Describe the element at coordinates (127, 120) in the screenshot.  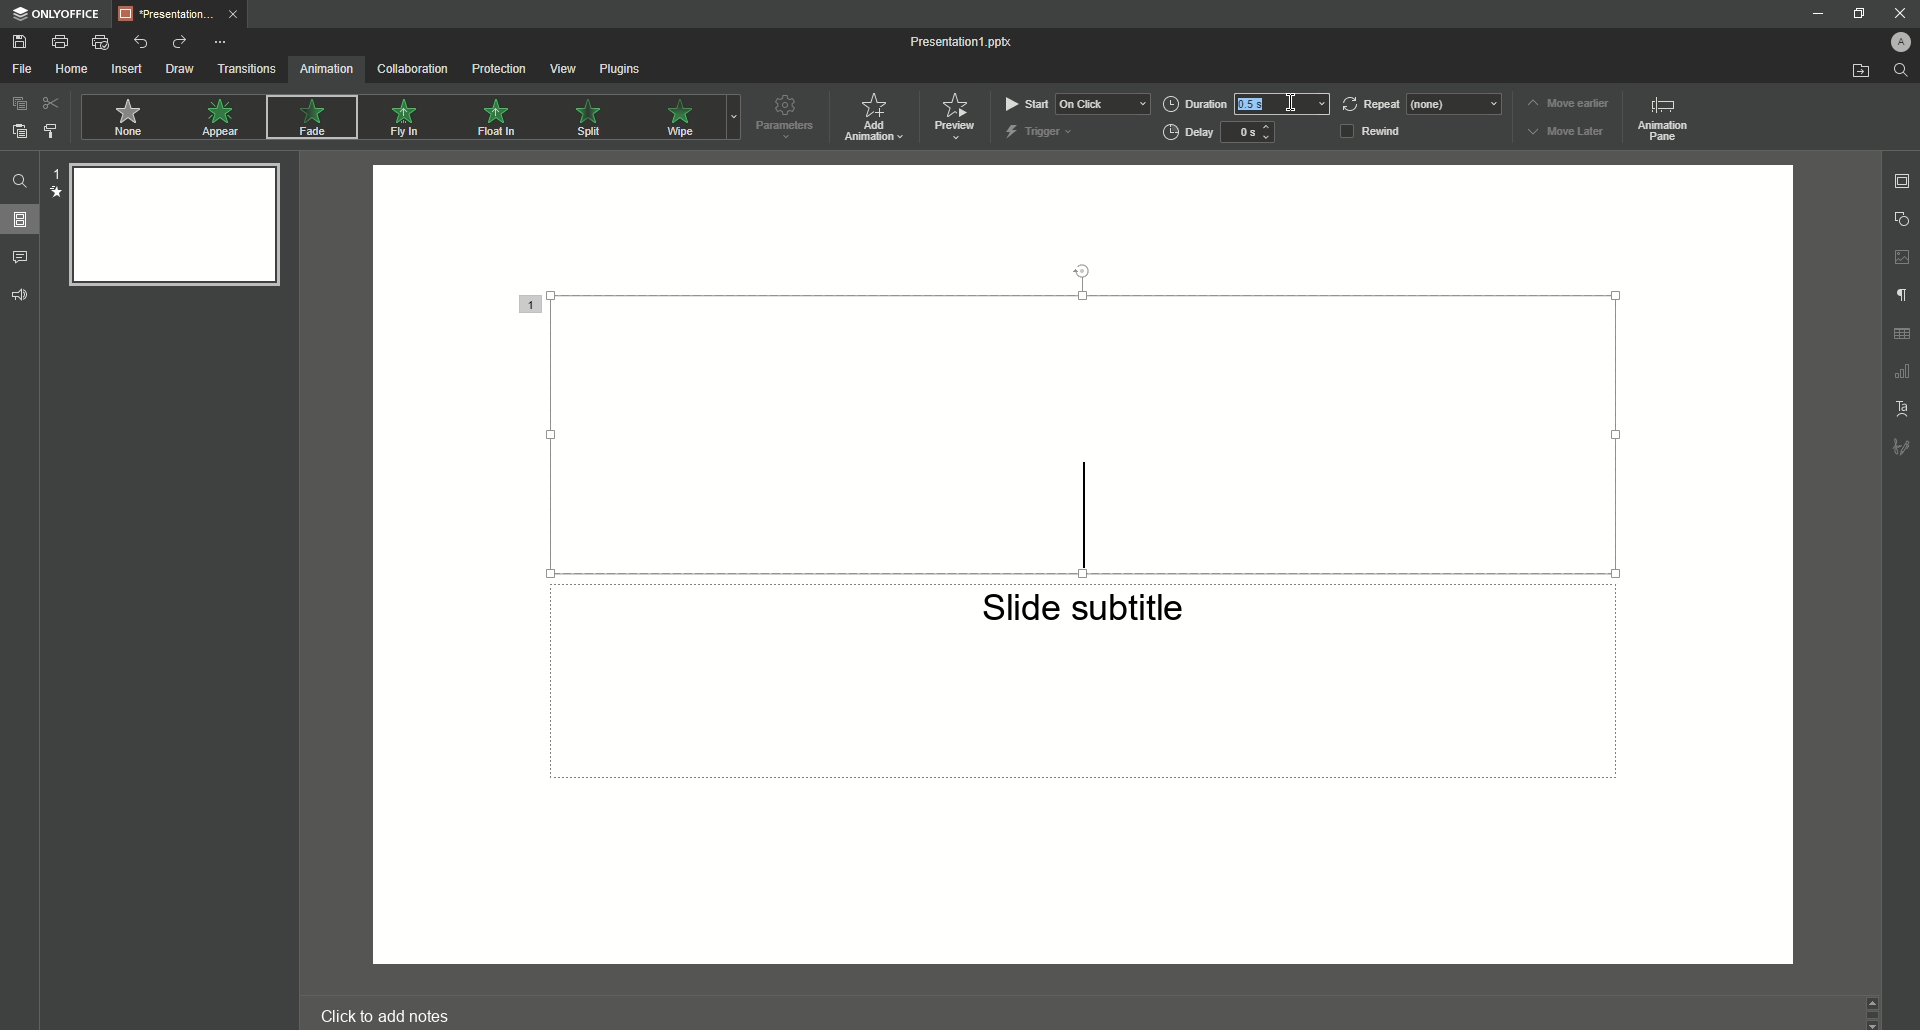
I see `None` at that location.